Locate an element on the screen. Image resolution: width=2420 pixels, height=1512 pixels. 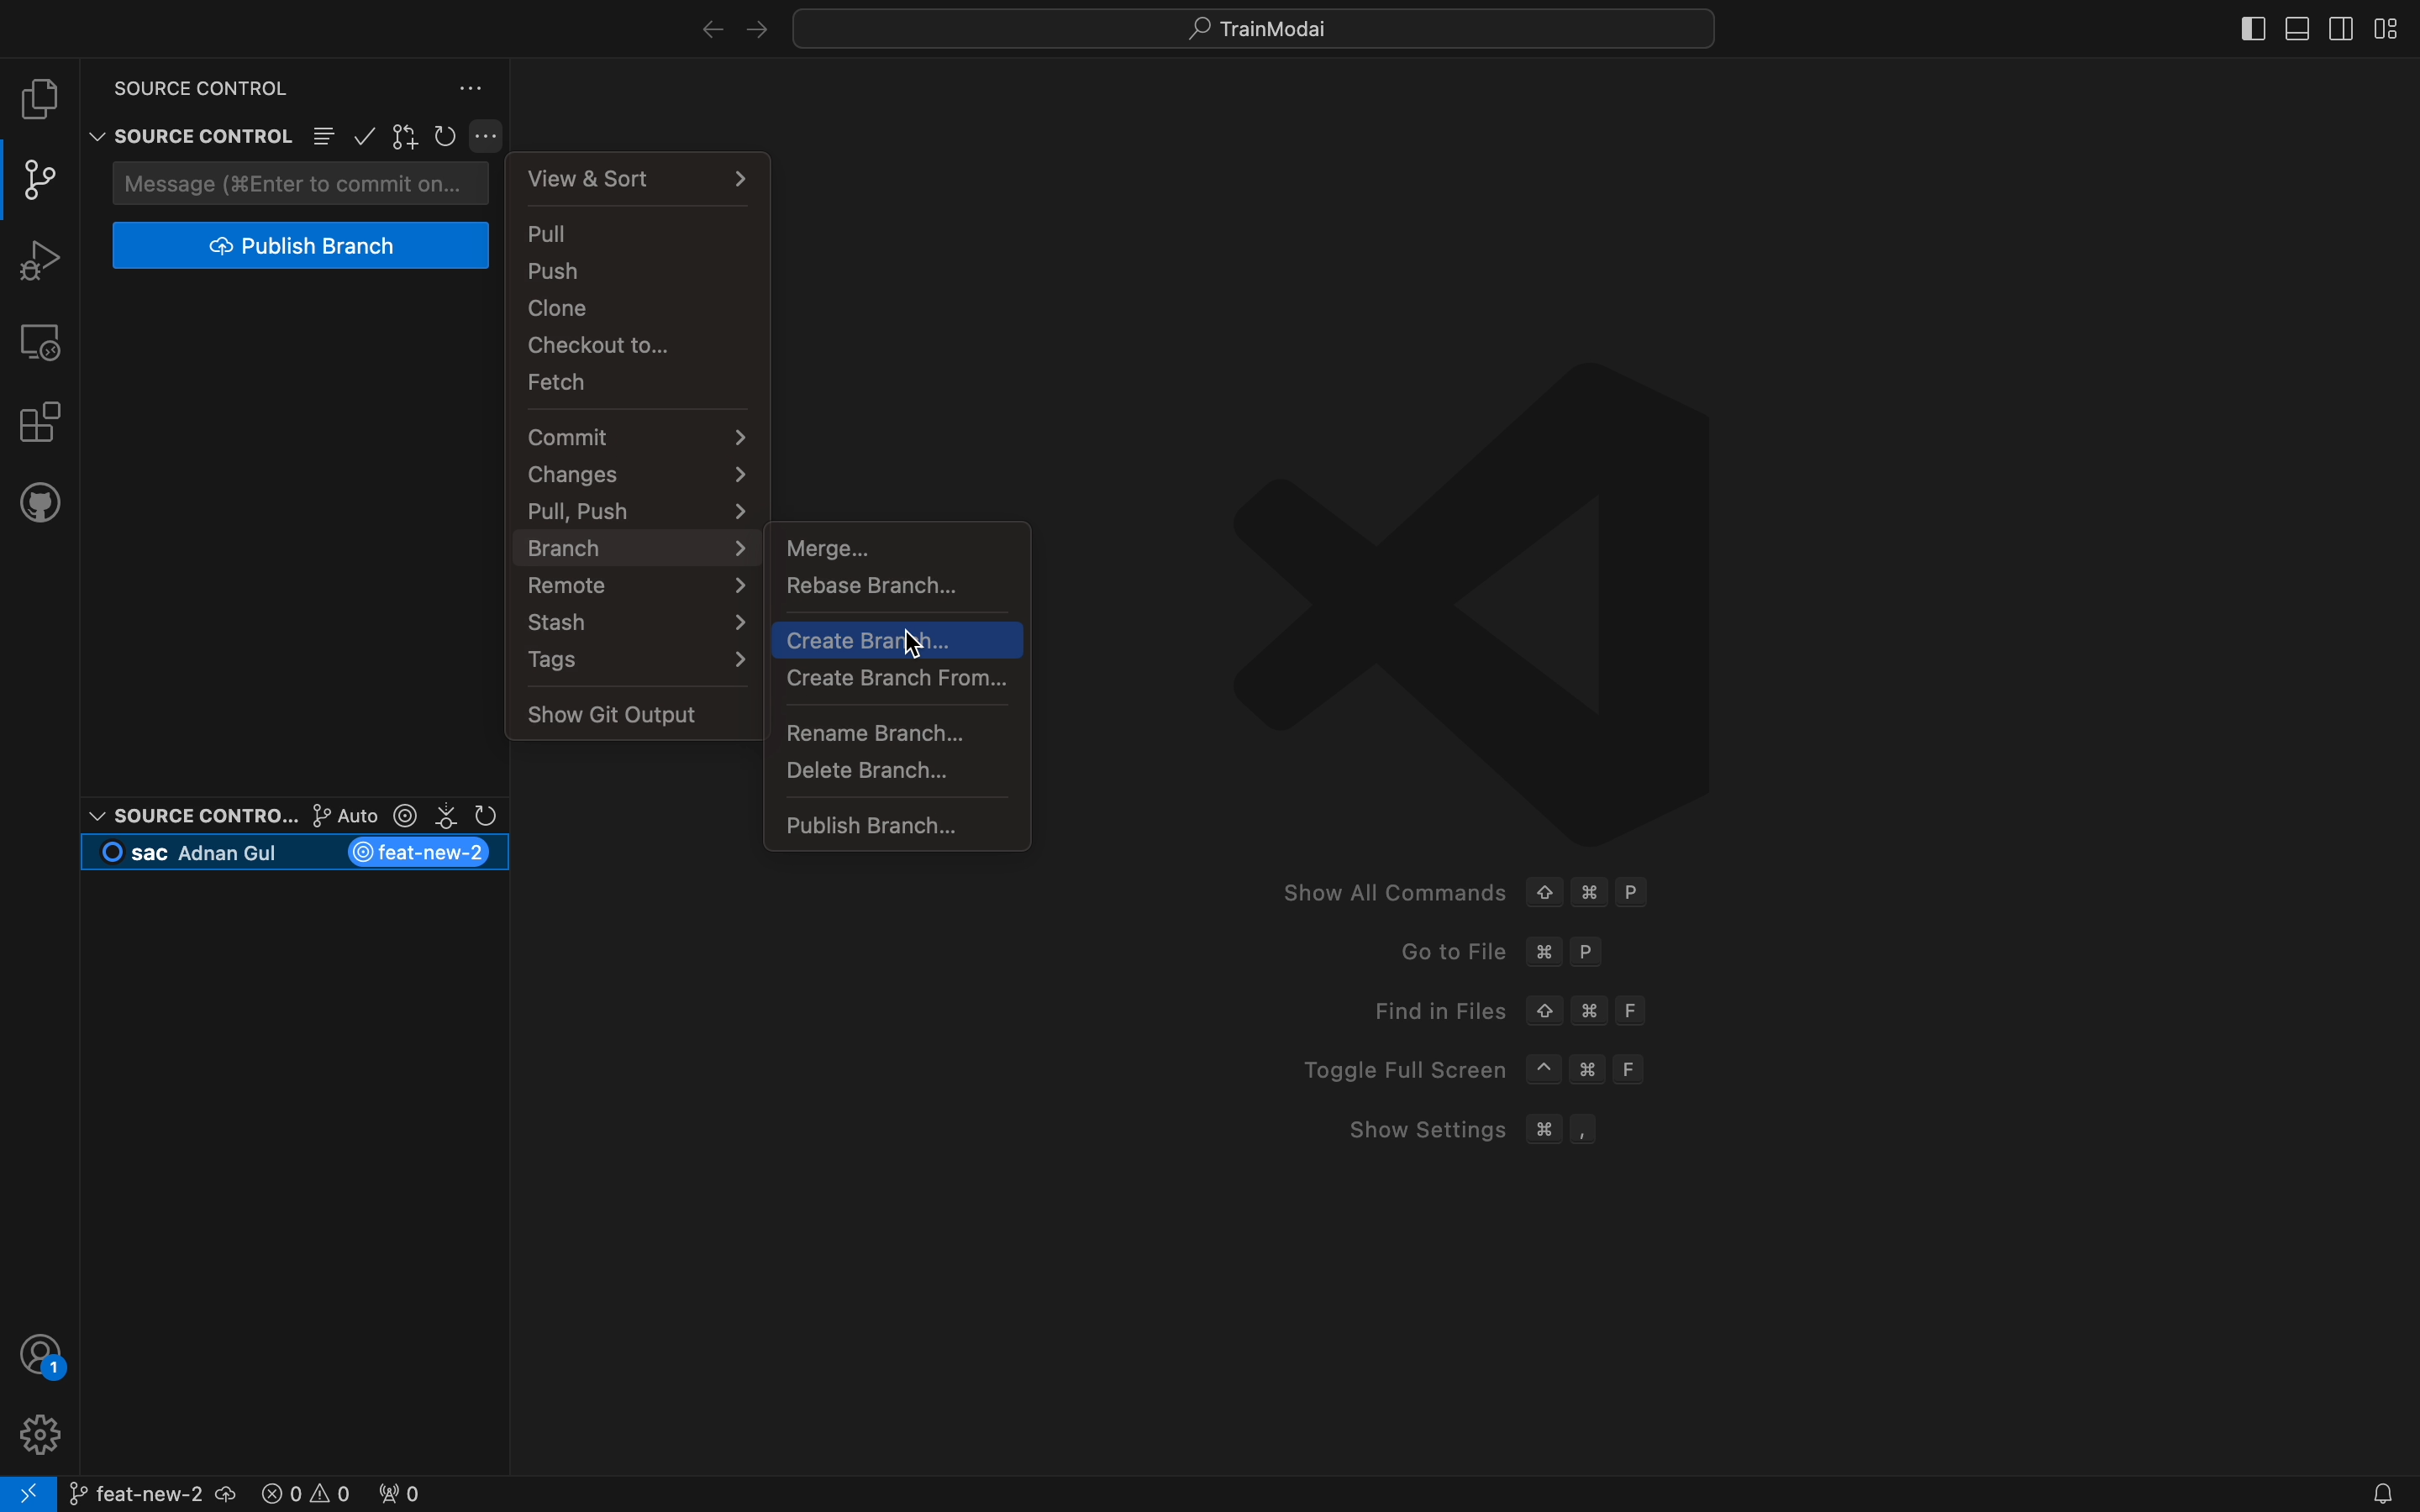
Show All Commands is located at coordinates (1386, 893).